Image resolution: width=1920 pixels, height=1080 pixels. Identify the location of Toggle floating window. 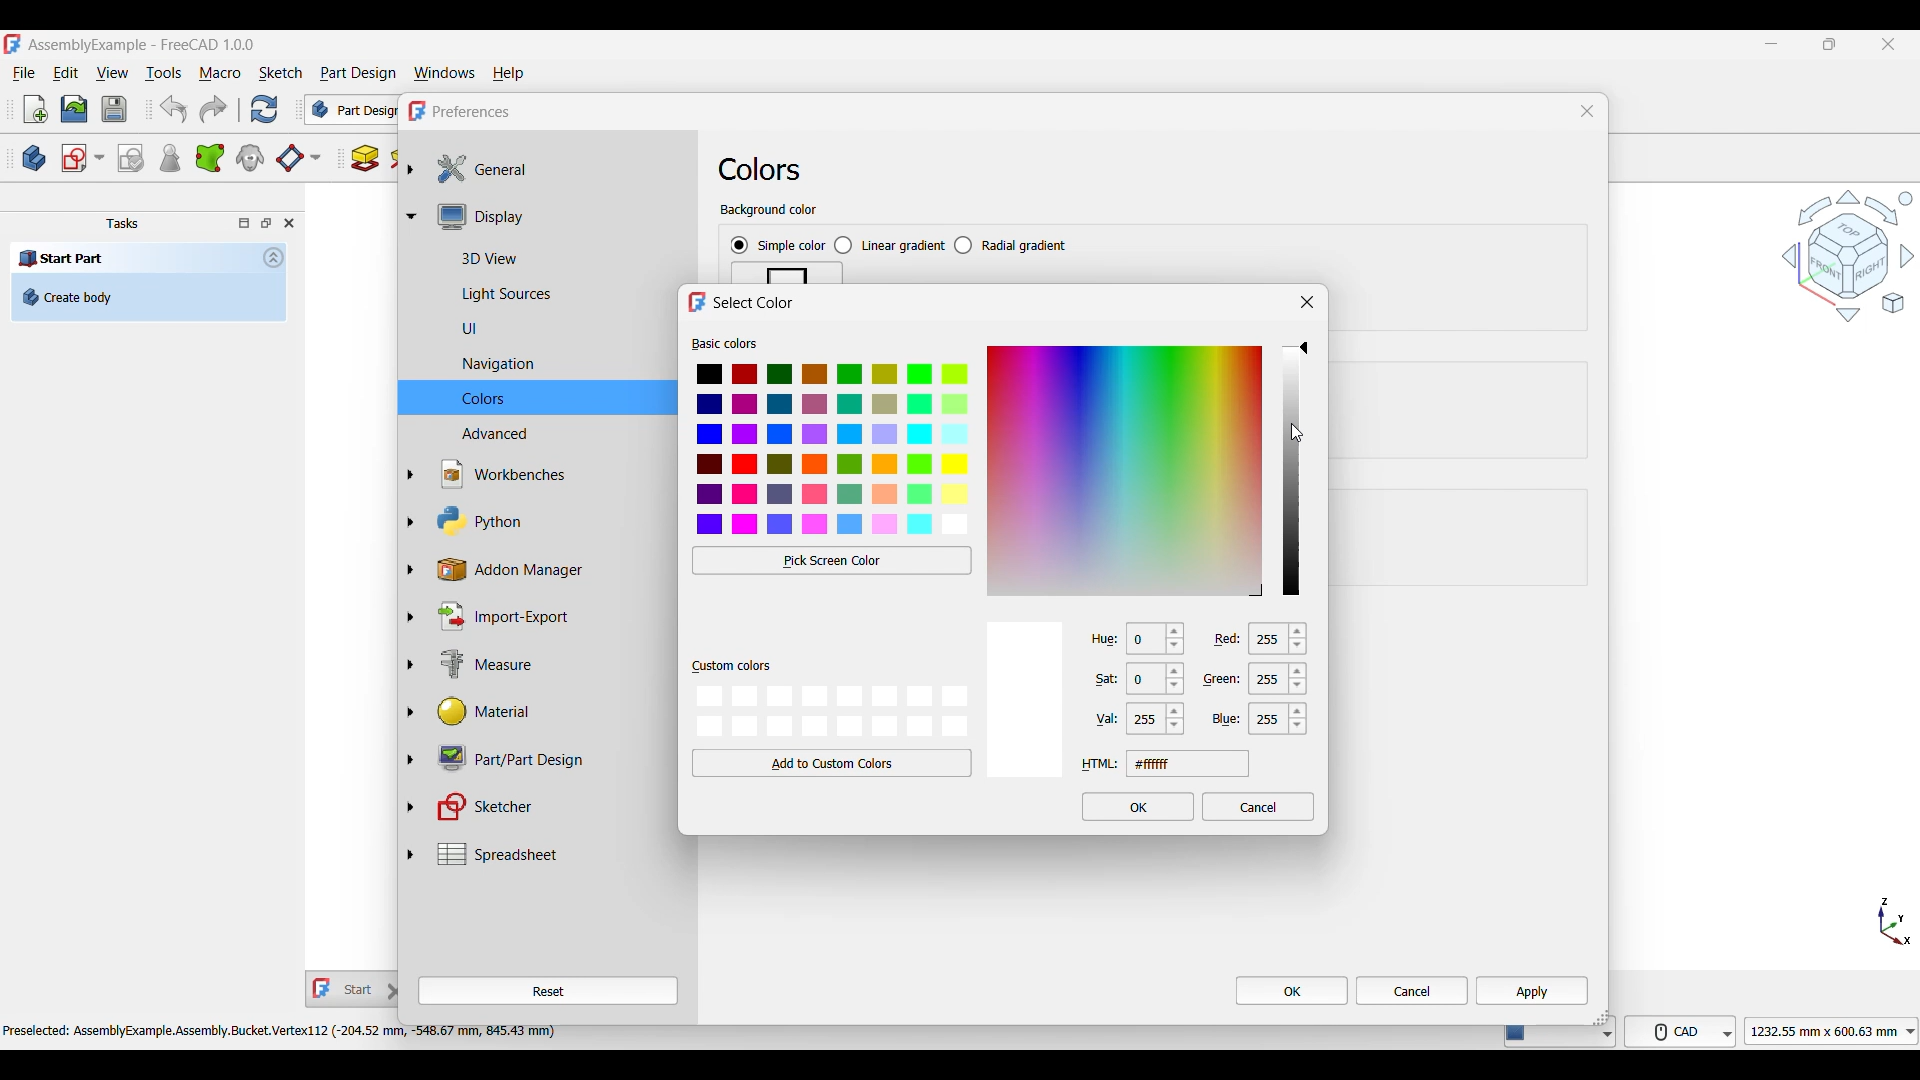
(266, 222).